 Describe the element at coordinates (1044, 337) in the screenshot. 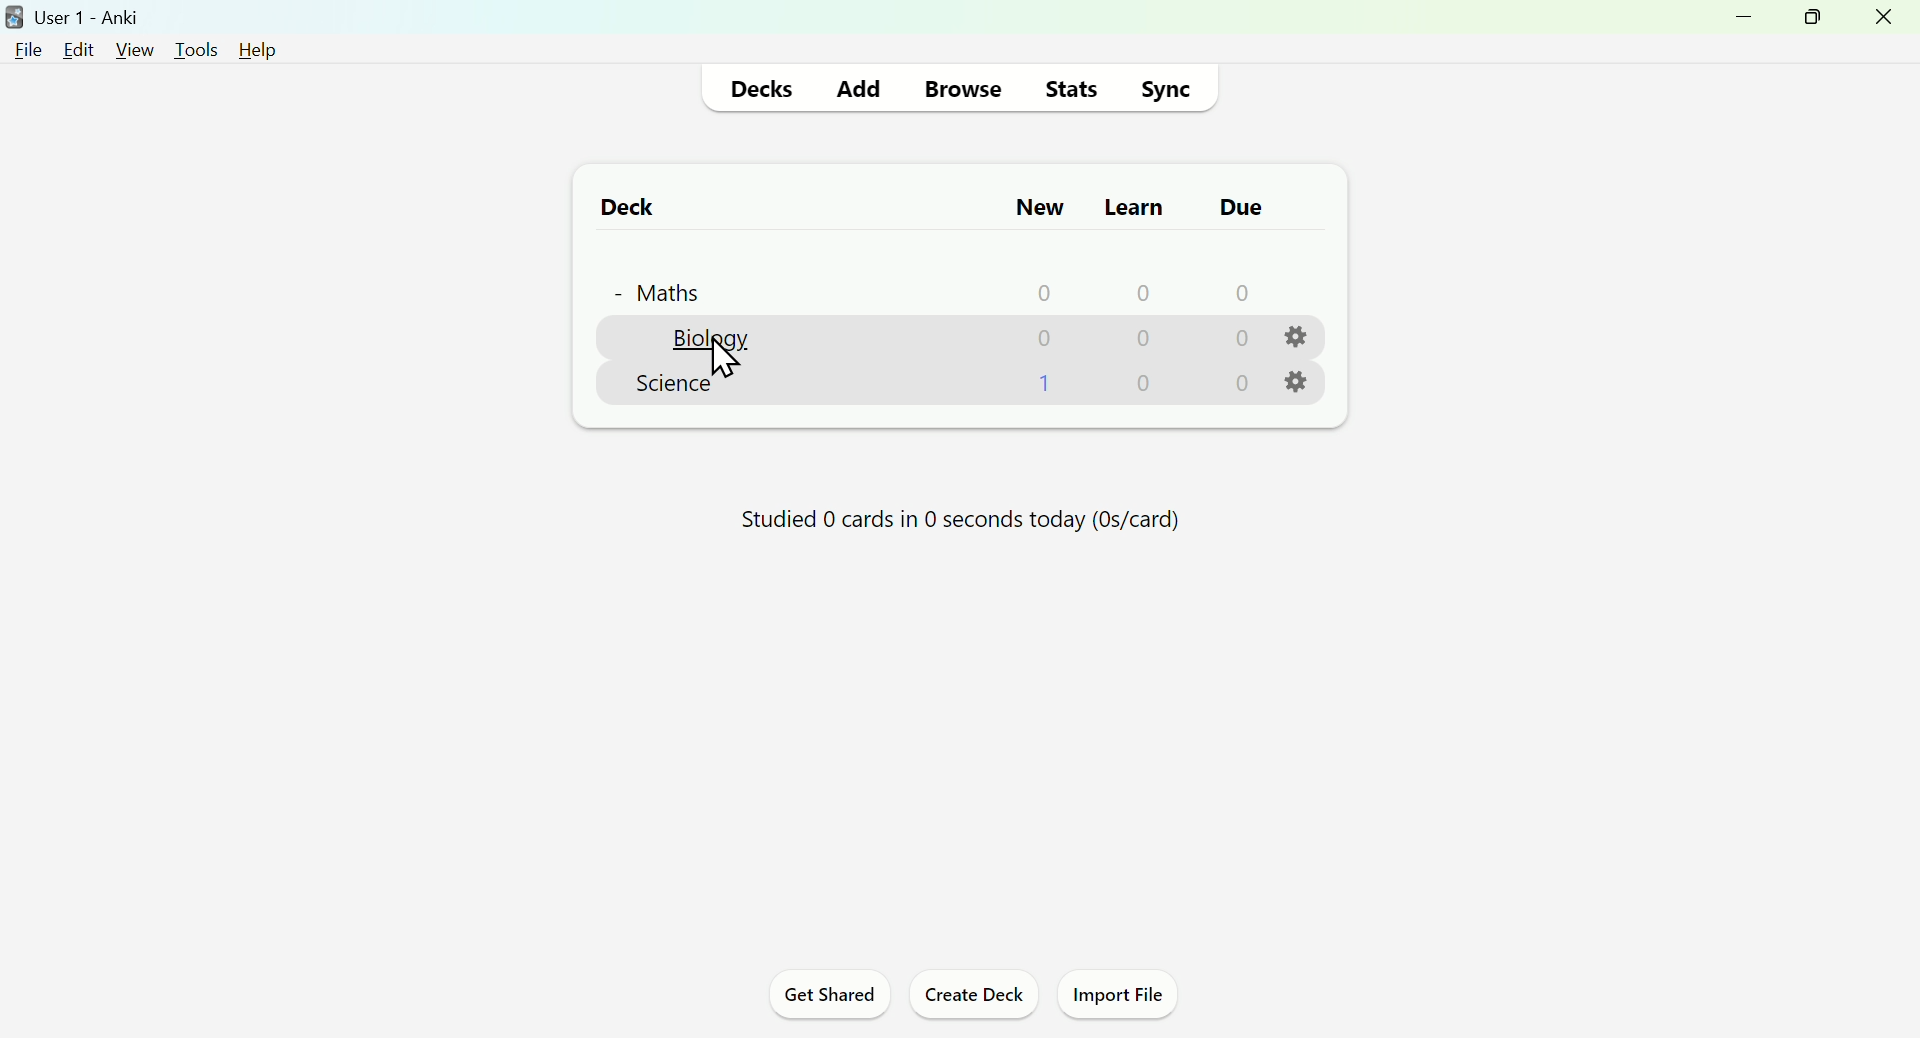

I see `0` at that location.